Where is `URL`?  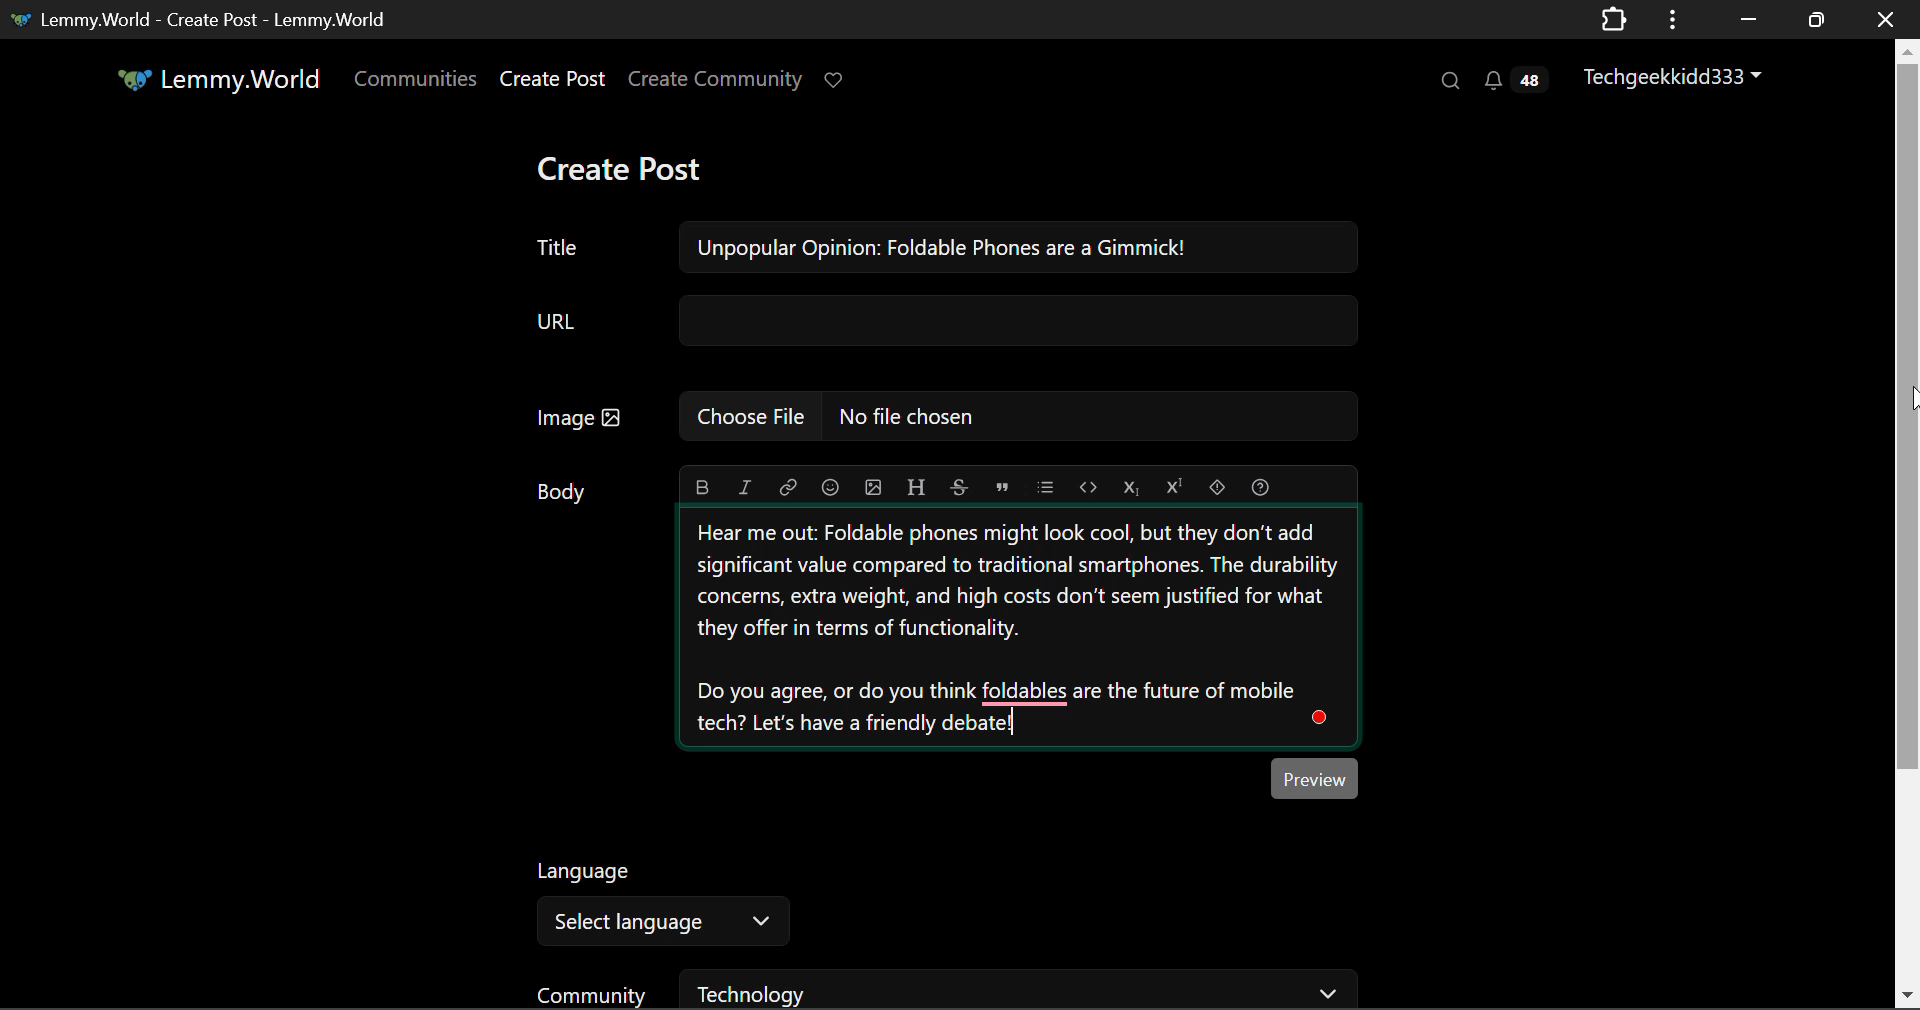
URL is located at coordinates (943, 322).